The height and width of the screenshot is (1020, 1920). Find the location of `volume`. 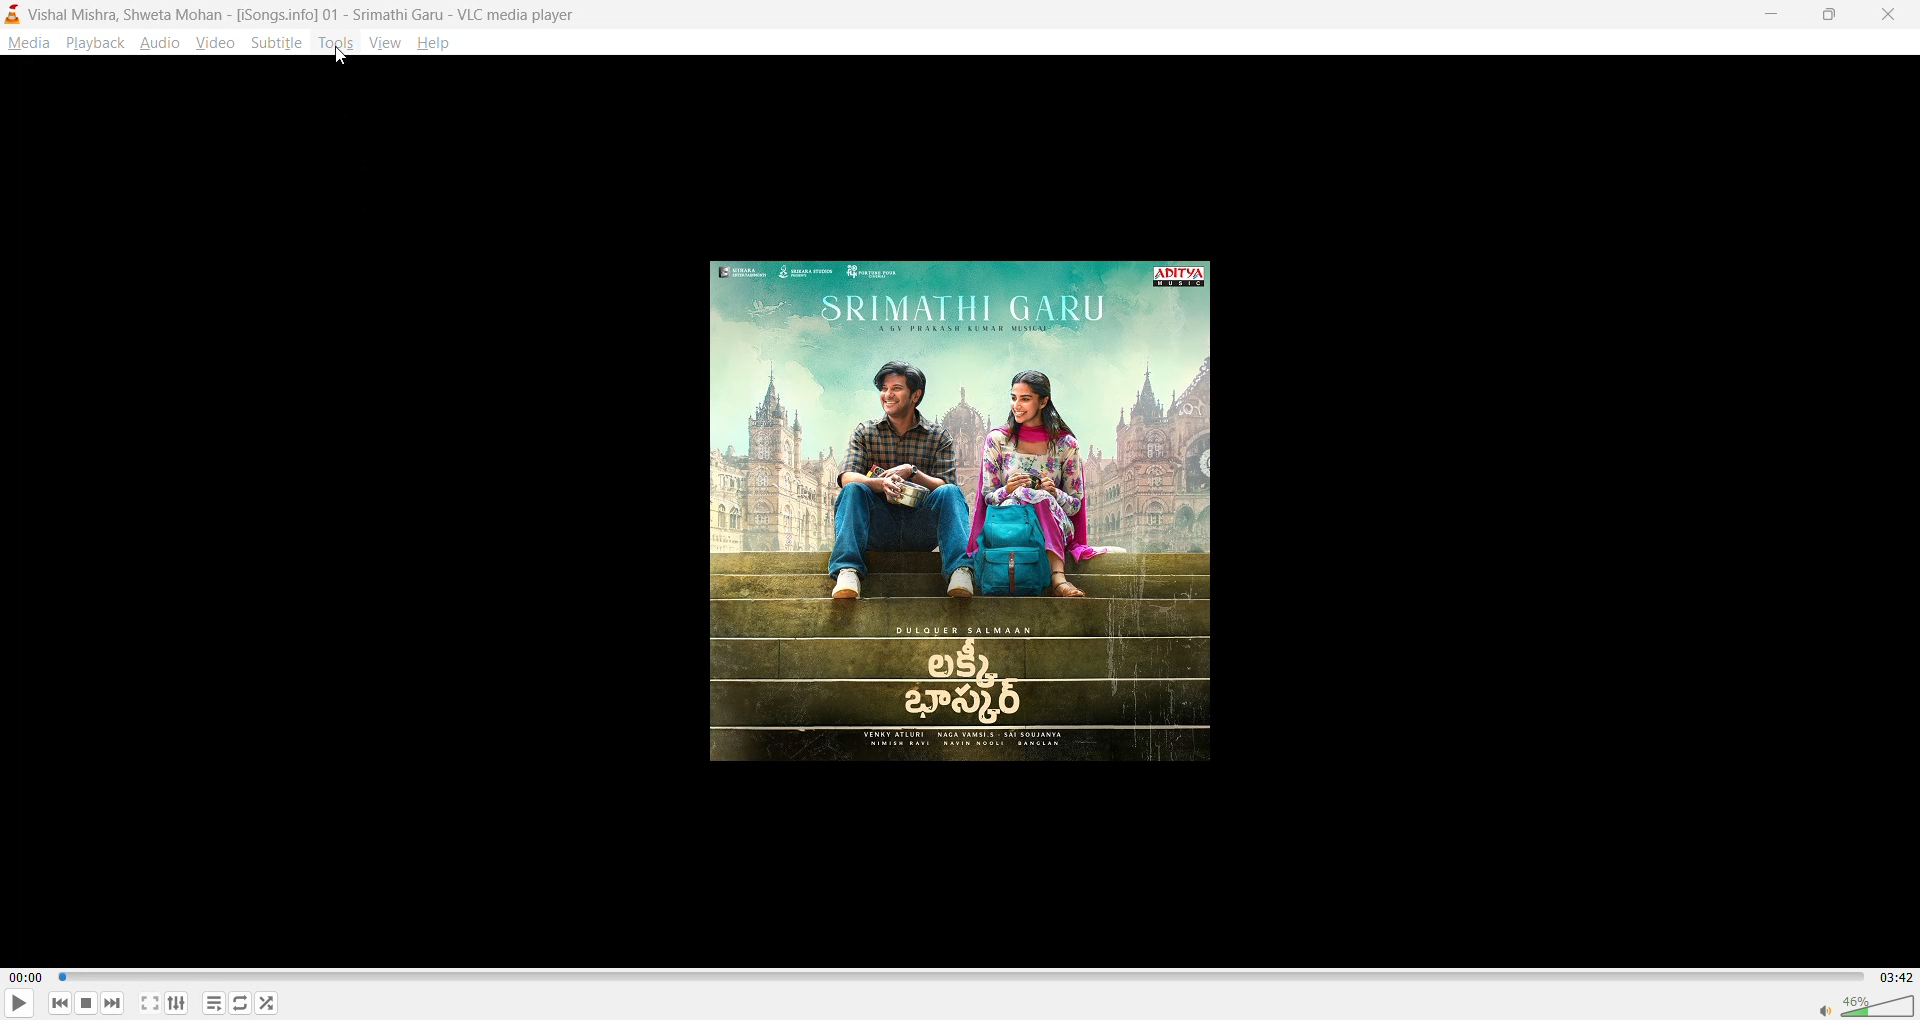

volume is located at coordinates (1866, 1003).